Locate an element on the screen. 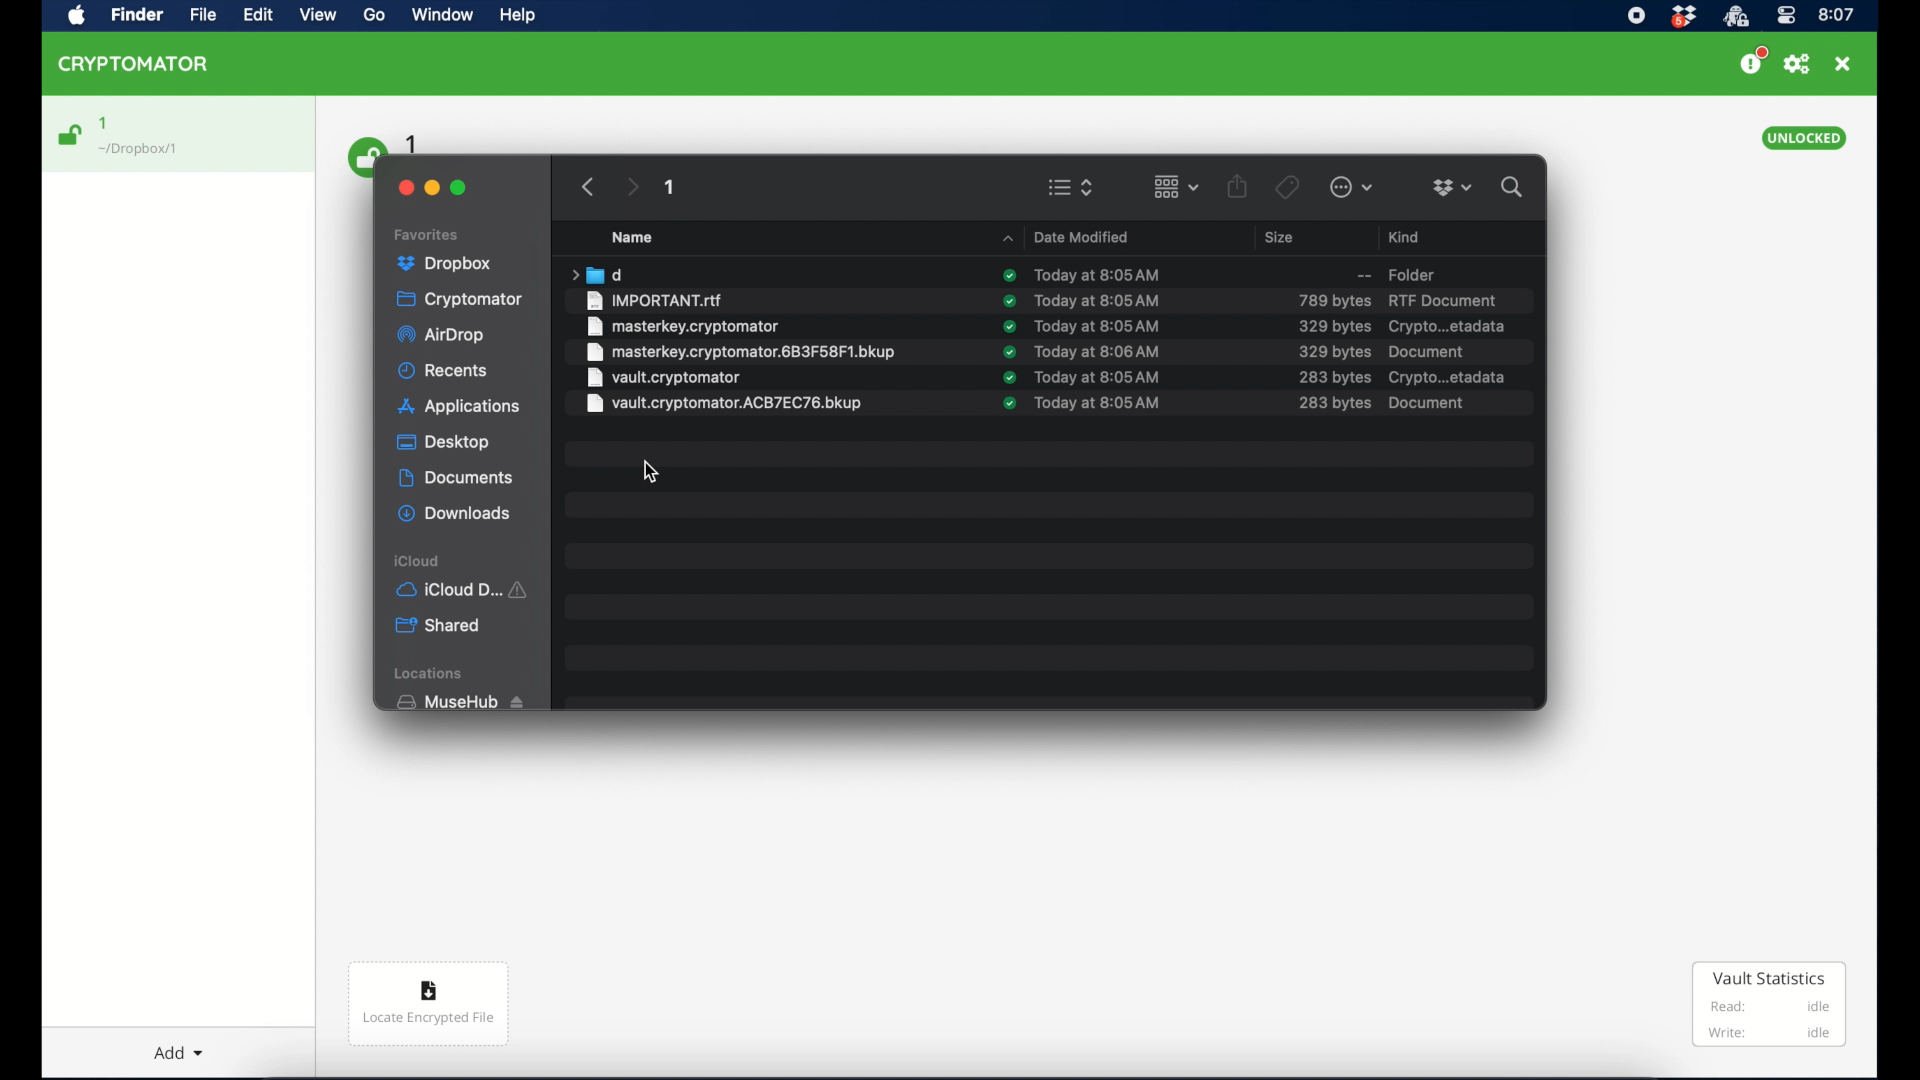 This screenshot has height=1080, width=1920. screen recorder icon is located at coordinates (1637, 15).